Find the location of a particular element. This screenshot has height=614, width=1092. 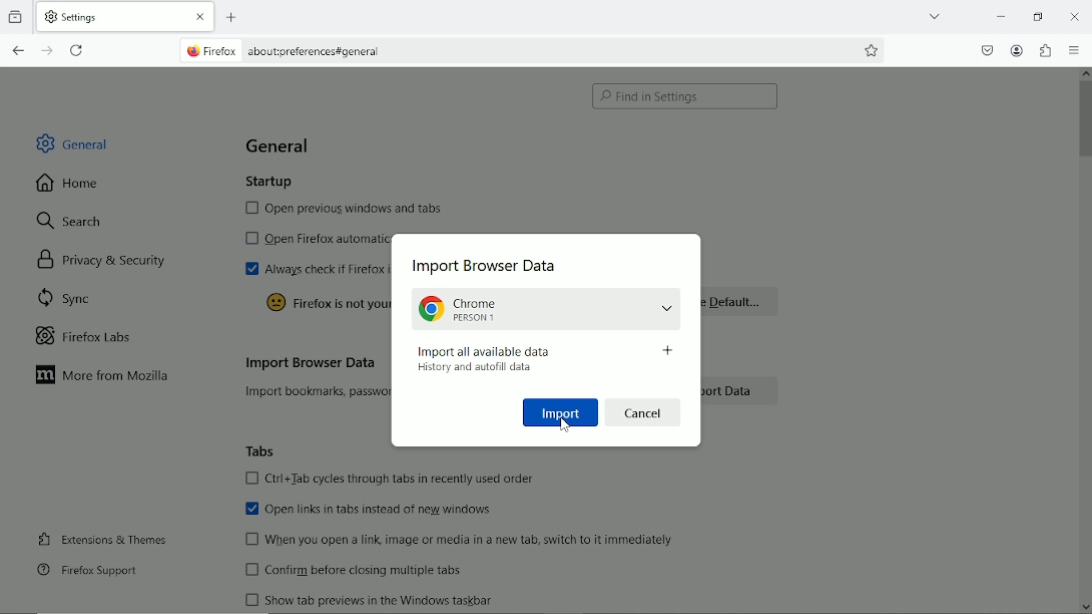

Bookmark this page is located at coordinates (872, 50).